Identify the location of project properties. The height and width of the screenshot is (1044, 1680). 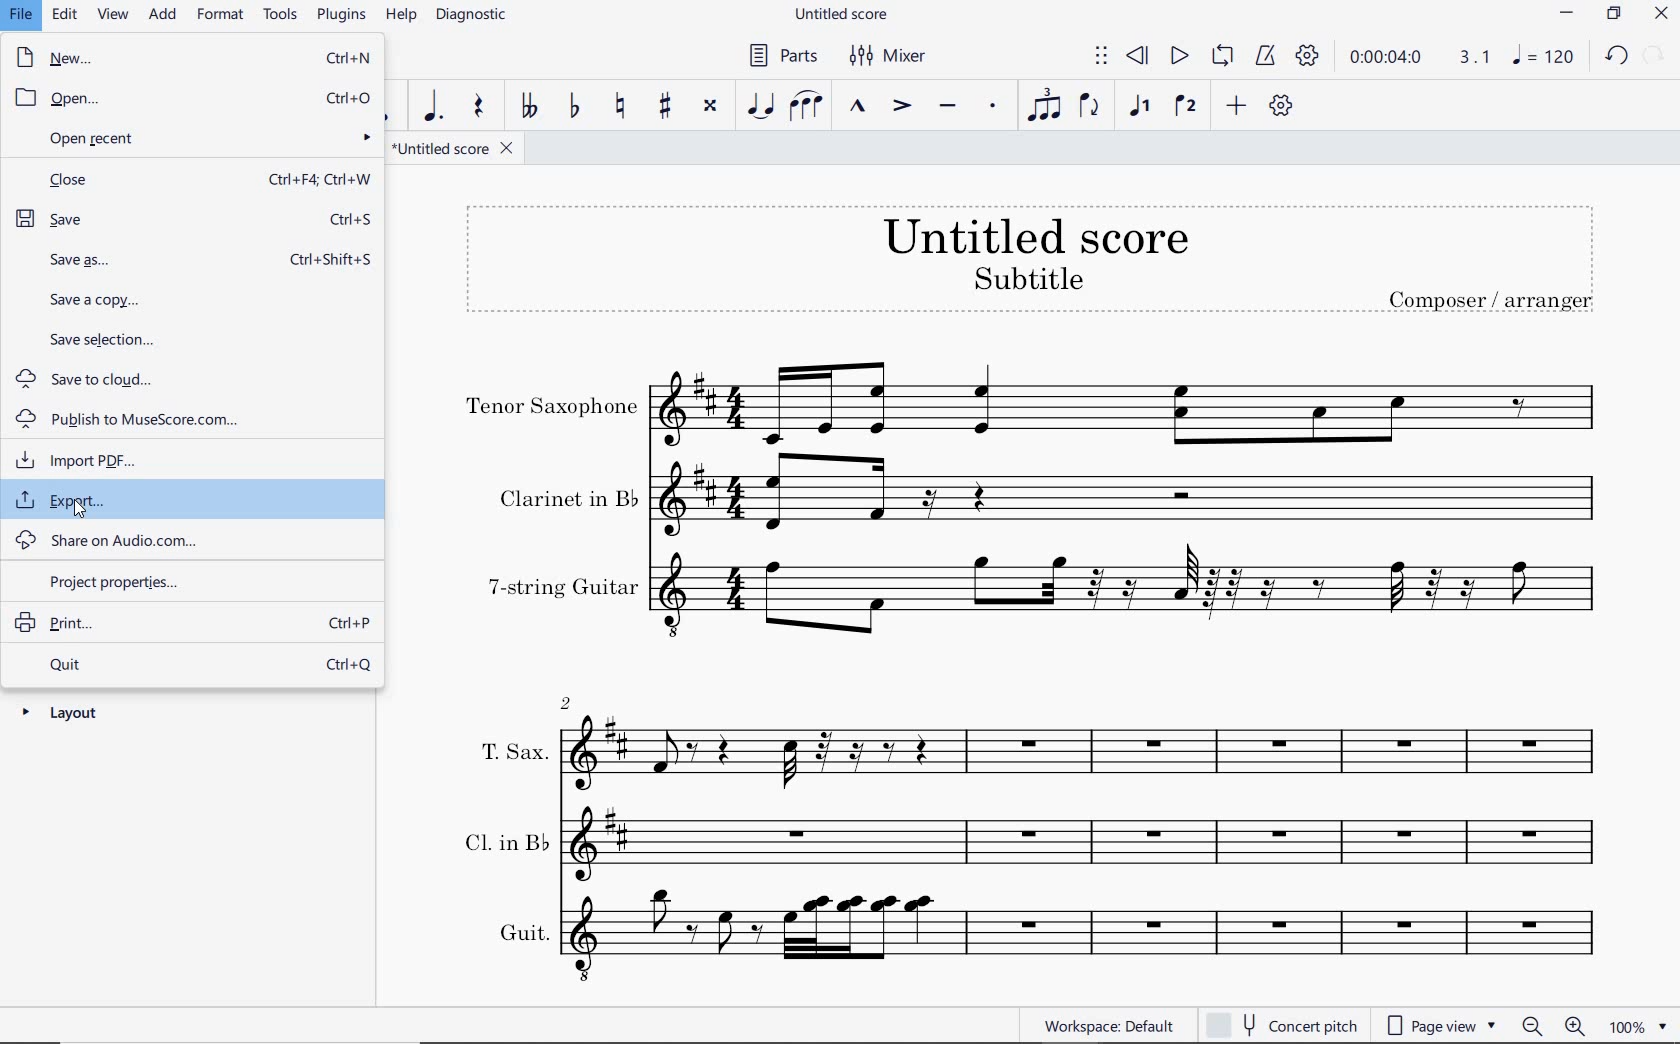
(194, 579).